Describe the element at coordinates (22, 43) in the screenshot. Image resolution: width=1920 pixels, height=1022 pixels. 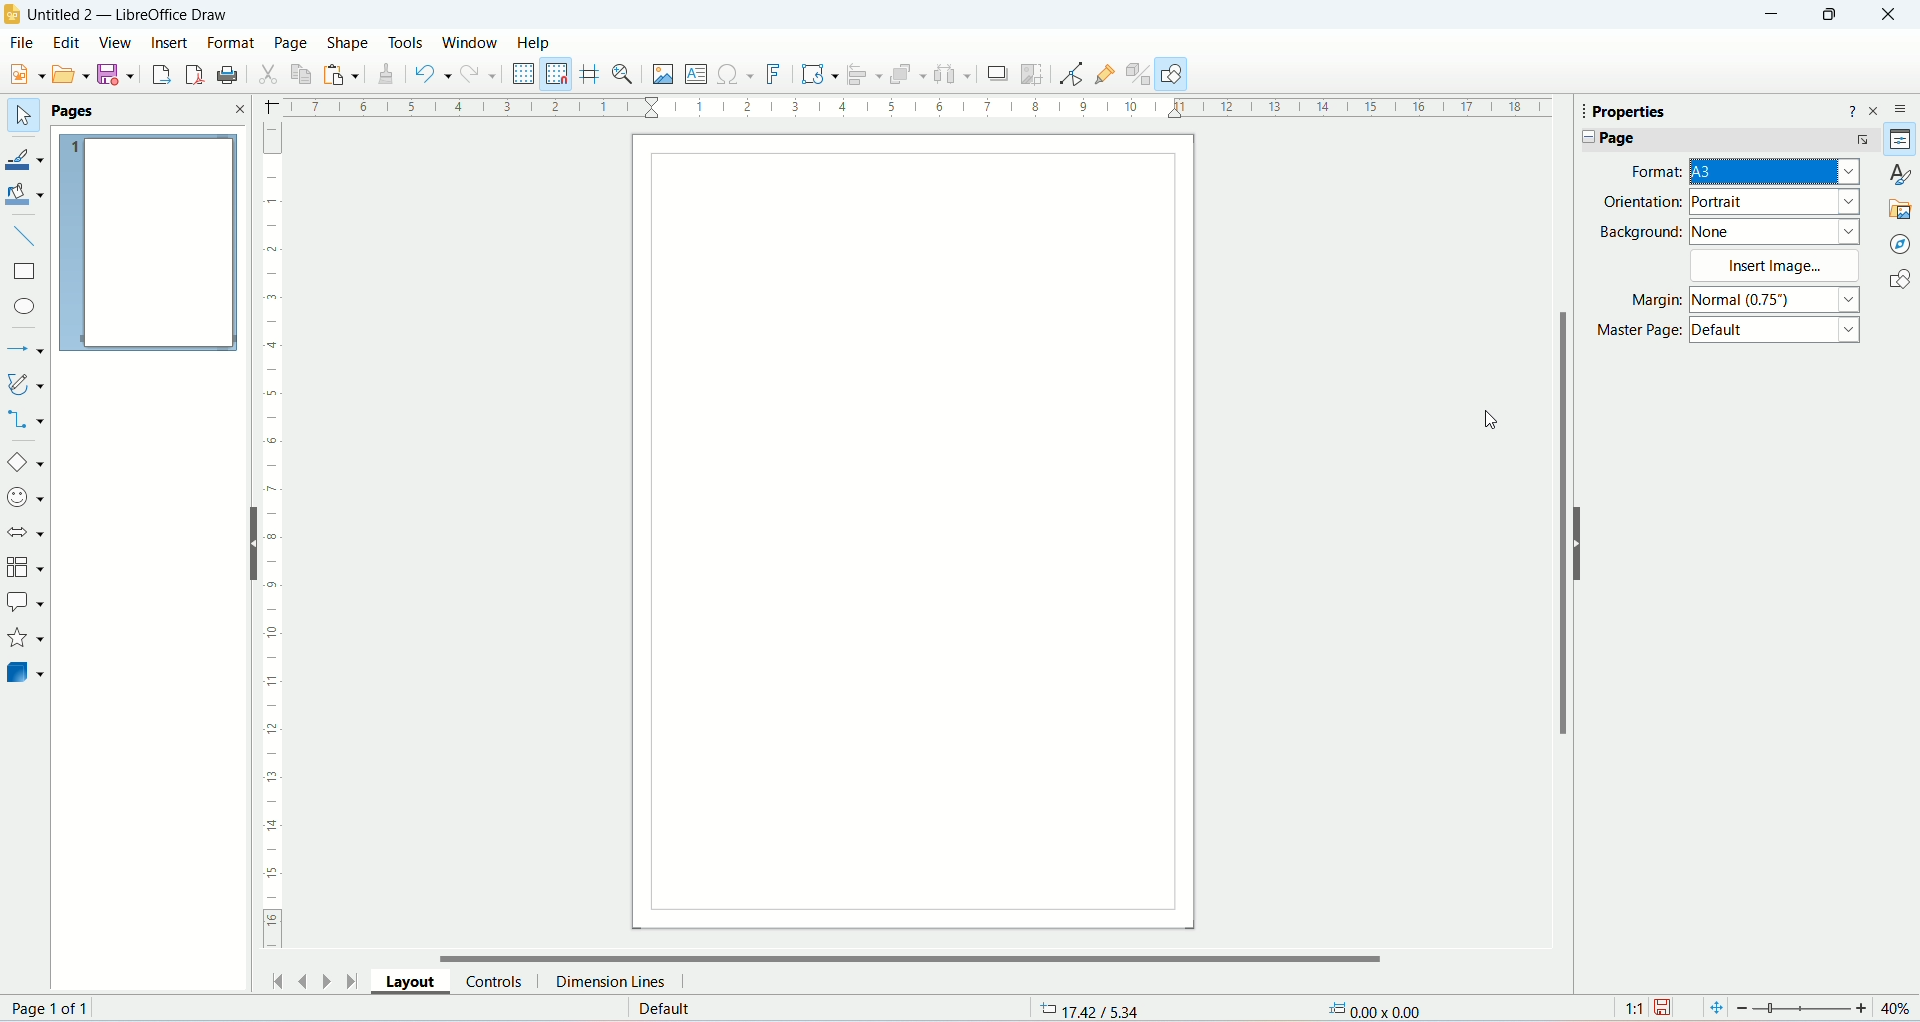
I see `file` at that location.